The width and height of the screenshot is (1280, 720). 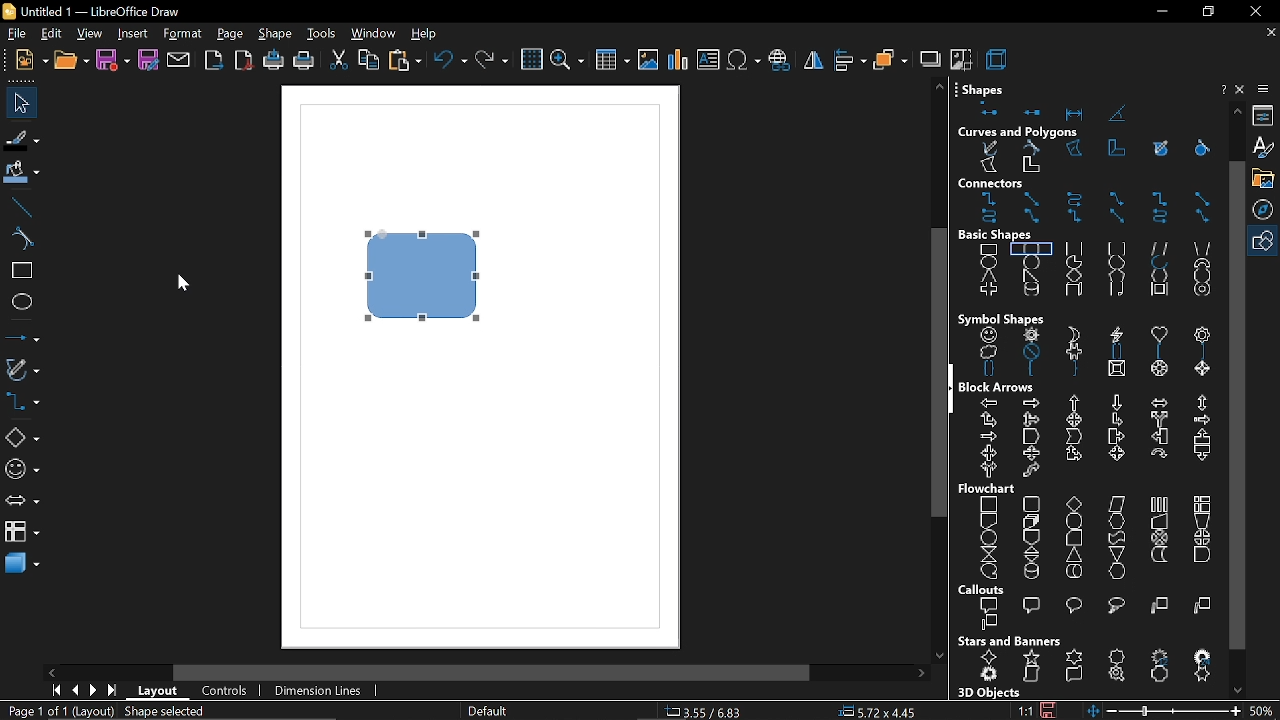 I want to click on scroll bar, so click(x=494, y=672).